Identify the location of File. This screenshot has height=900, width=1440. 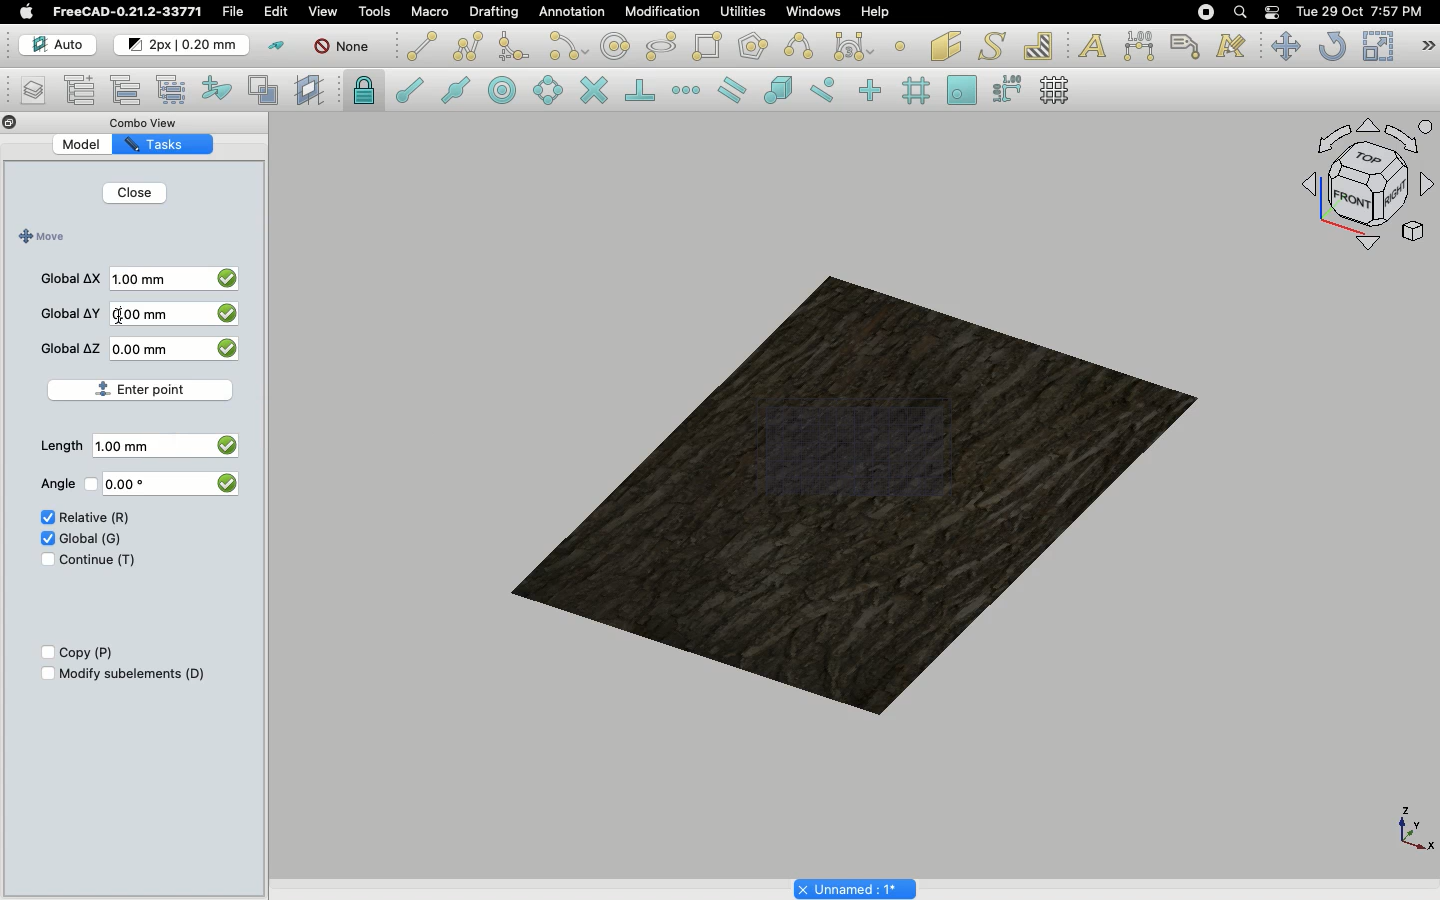
(233, 12).